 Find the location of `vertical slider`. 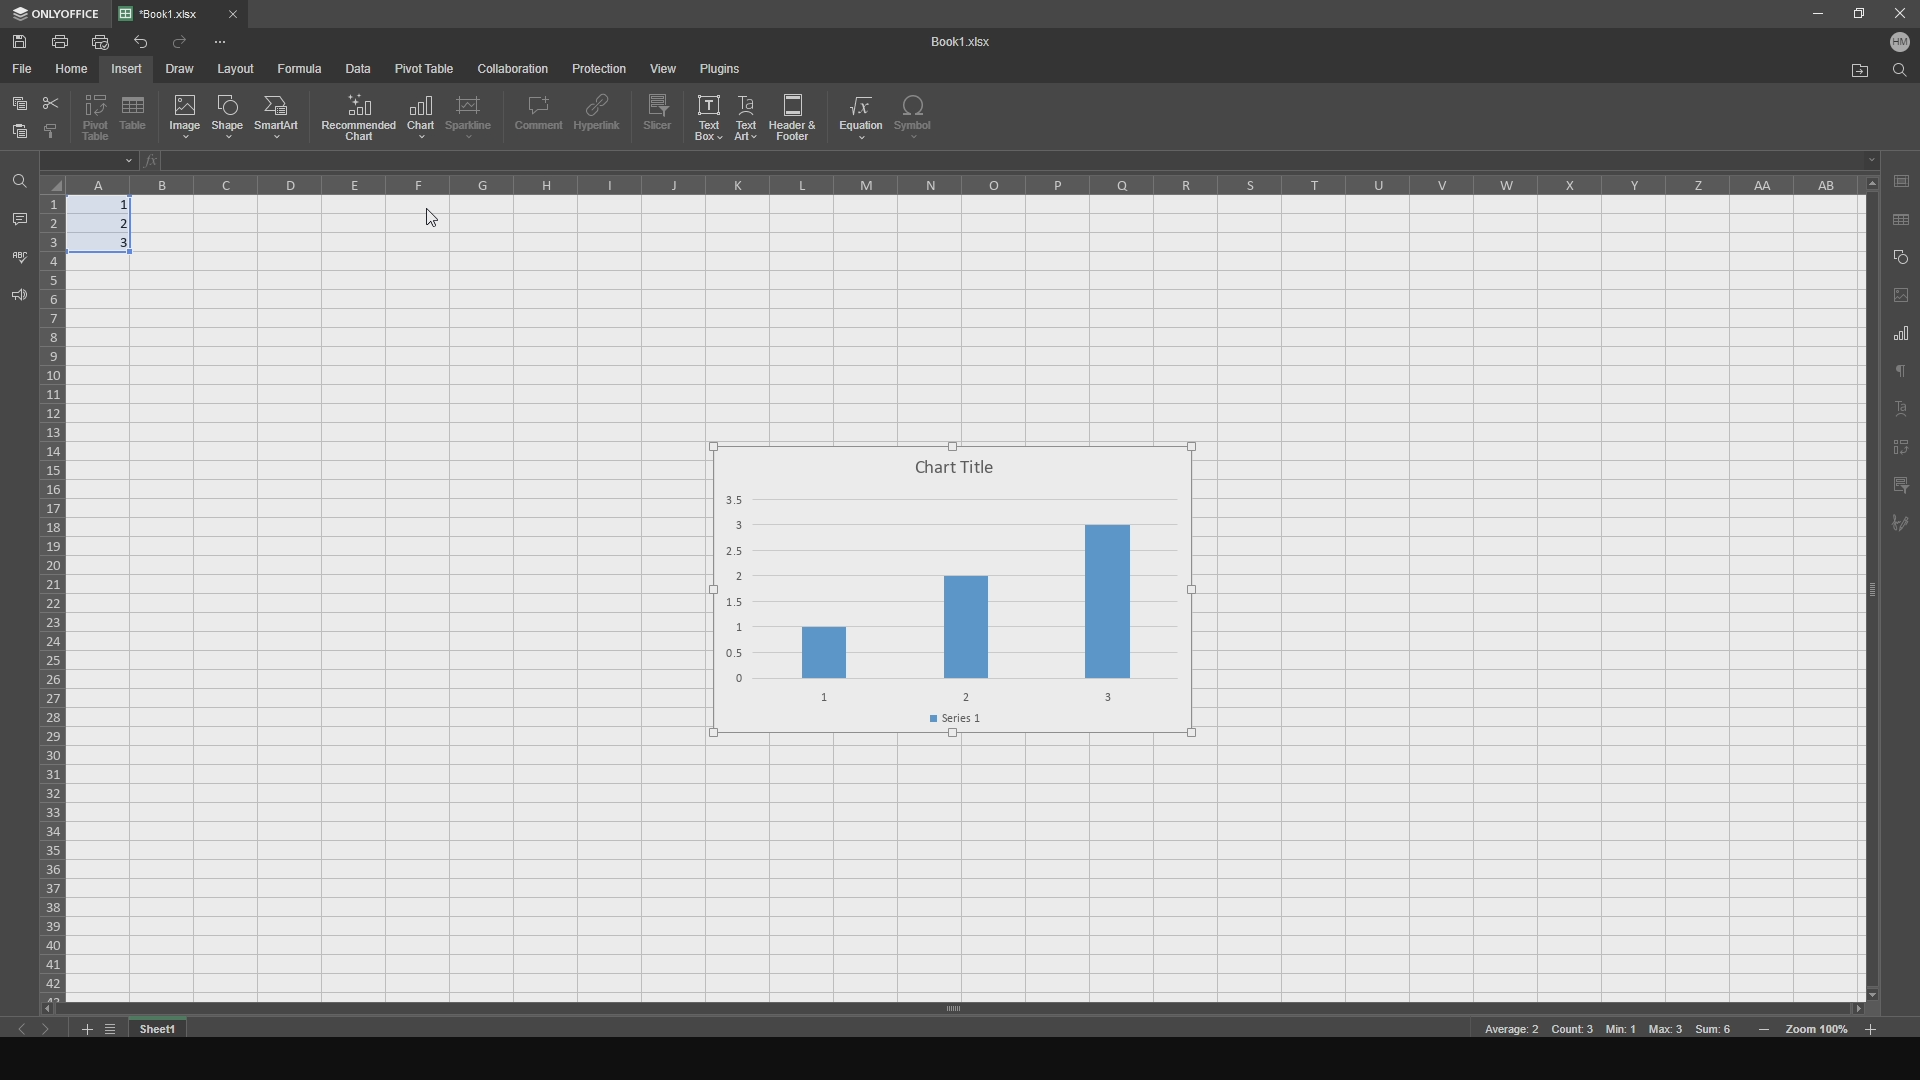

vertical slider is located at coordinates (1872, 605).